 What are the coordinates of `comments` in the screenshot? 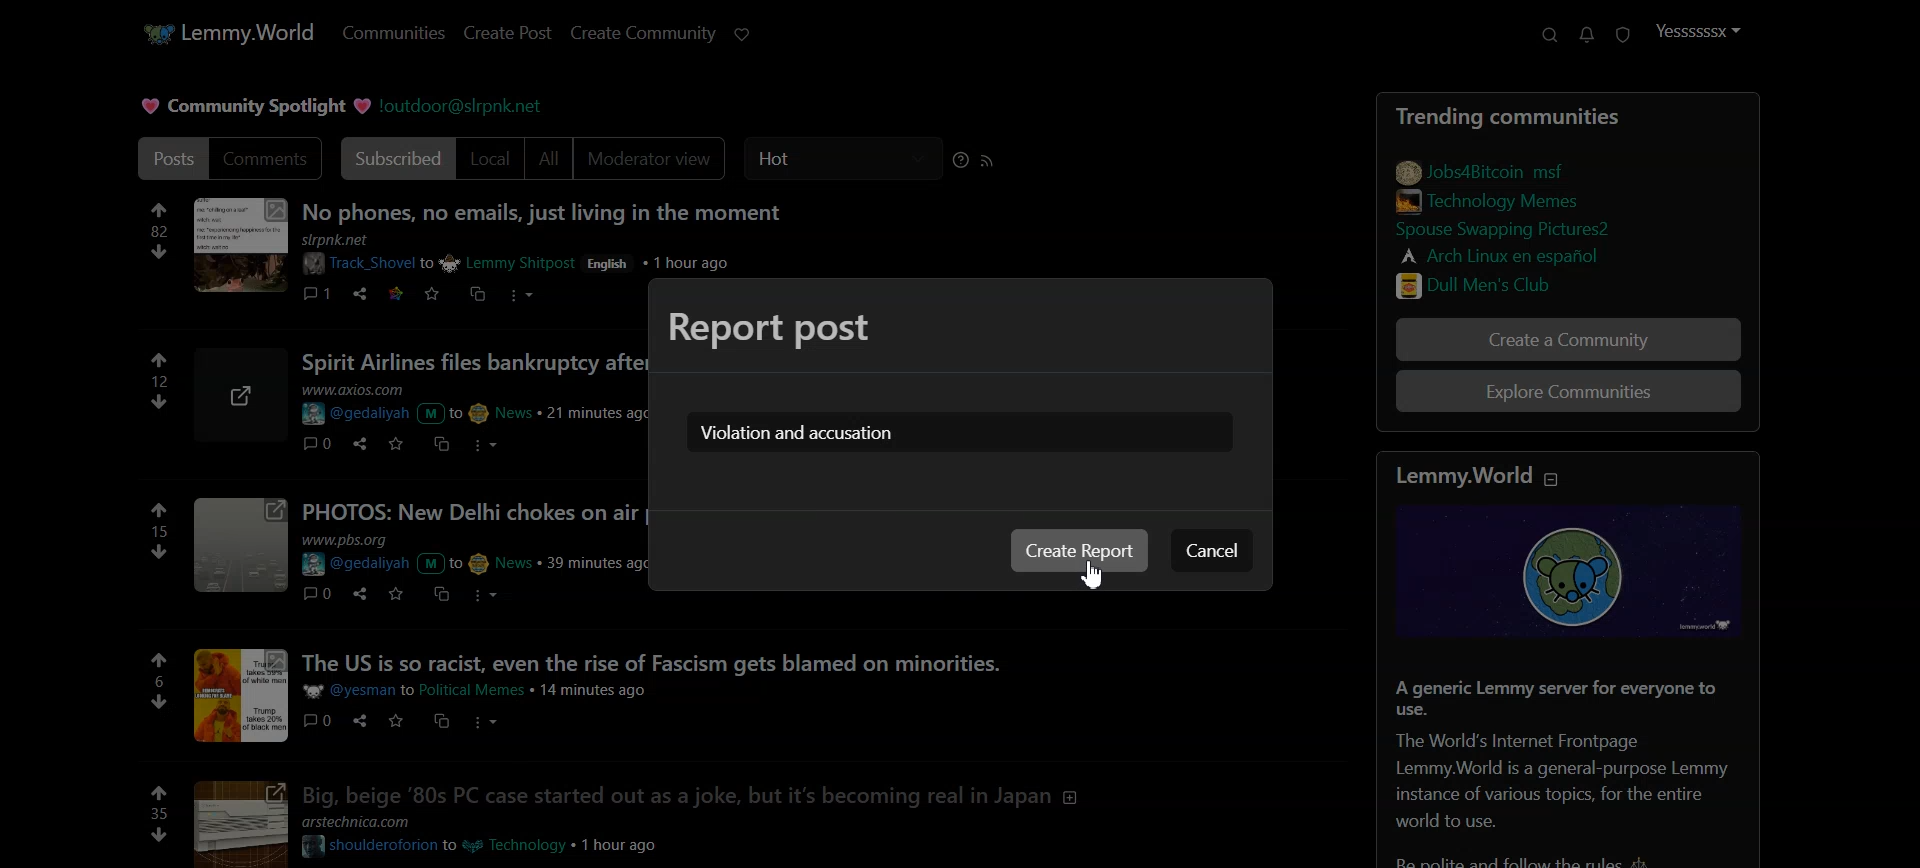 It's located at (317, 291).